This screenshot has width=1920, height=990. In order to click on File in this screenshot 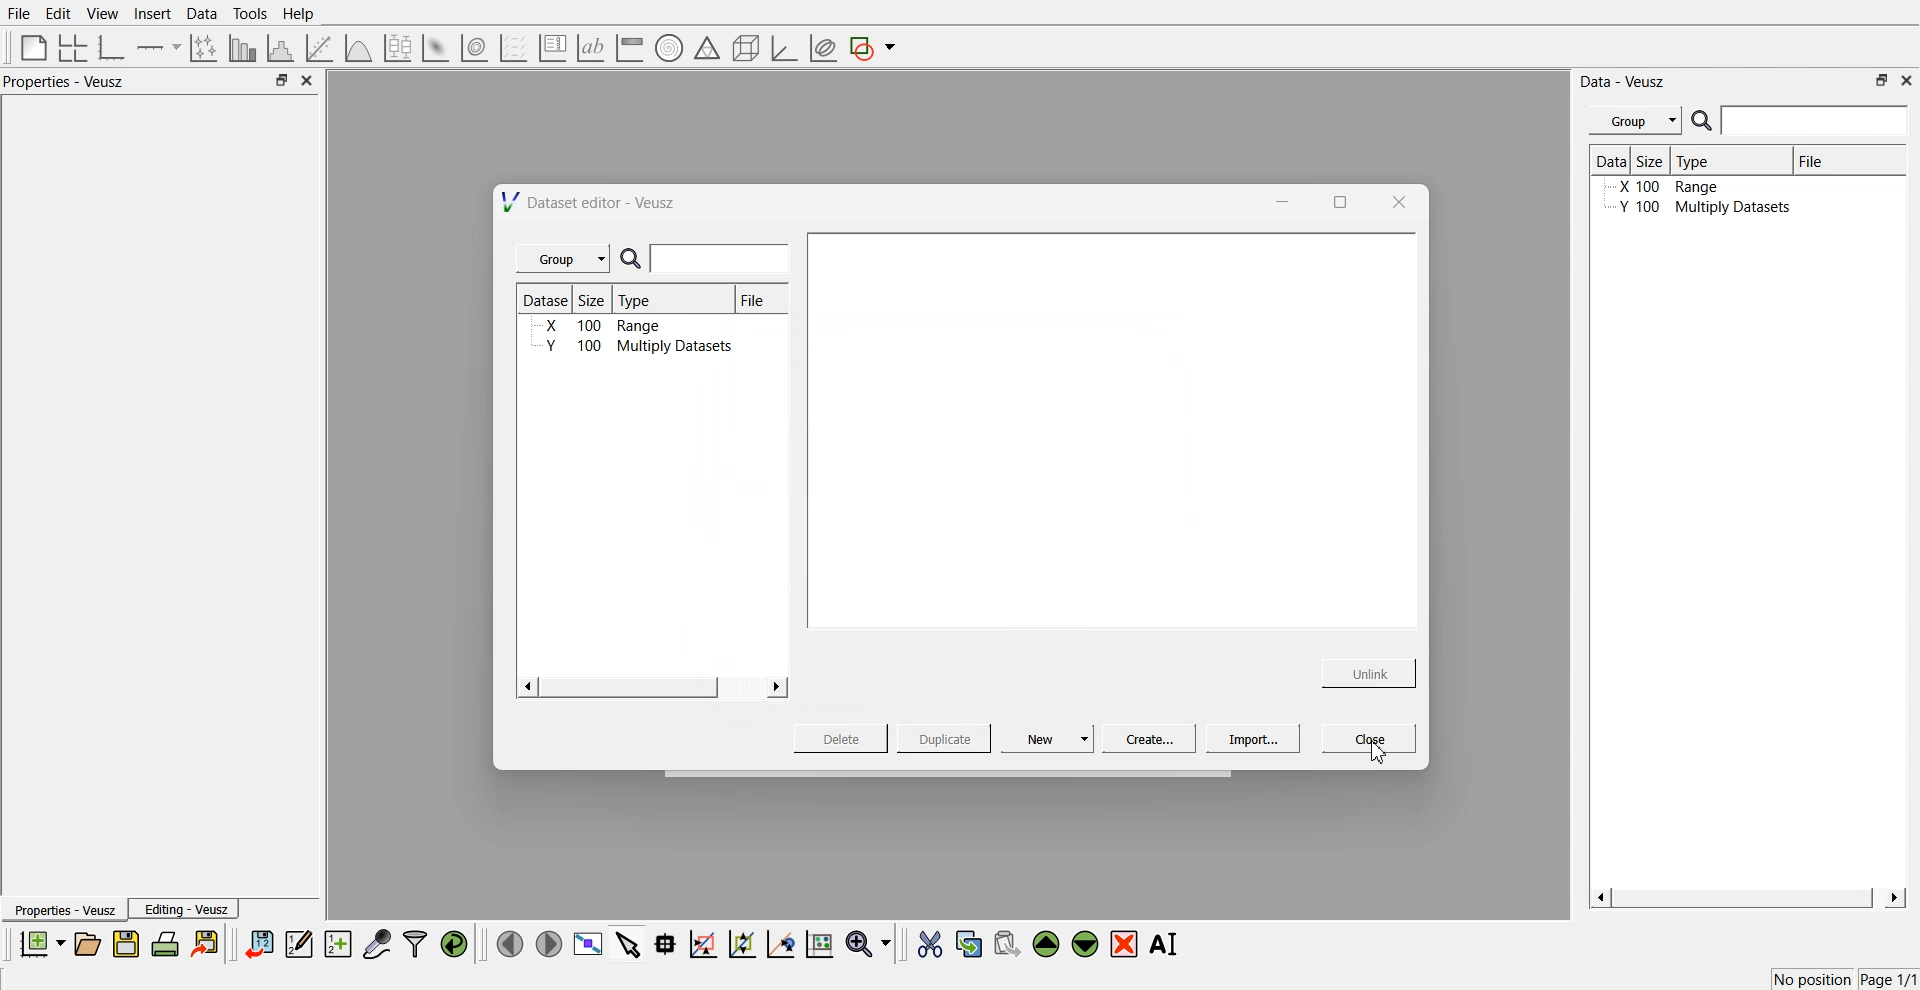, I will do `click(1816, 161)`.